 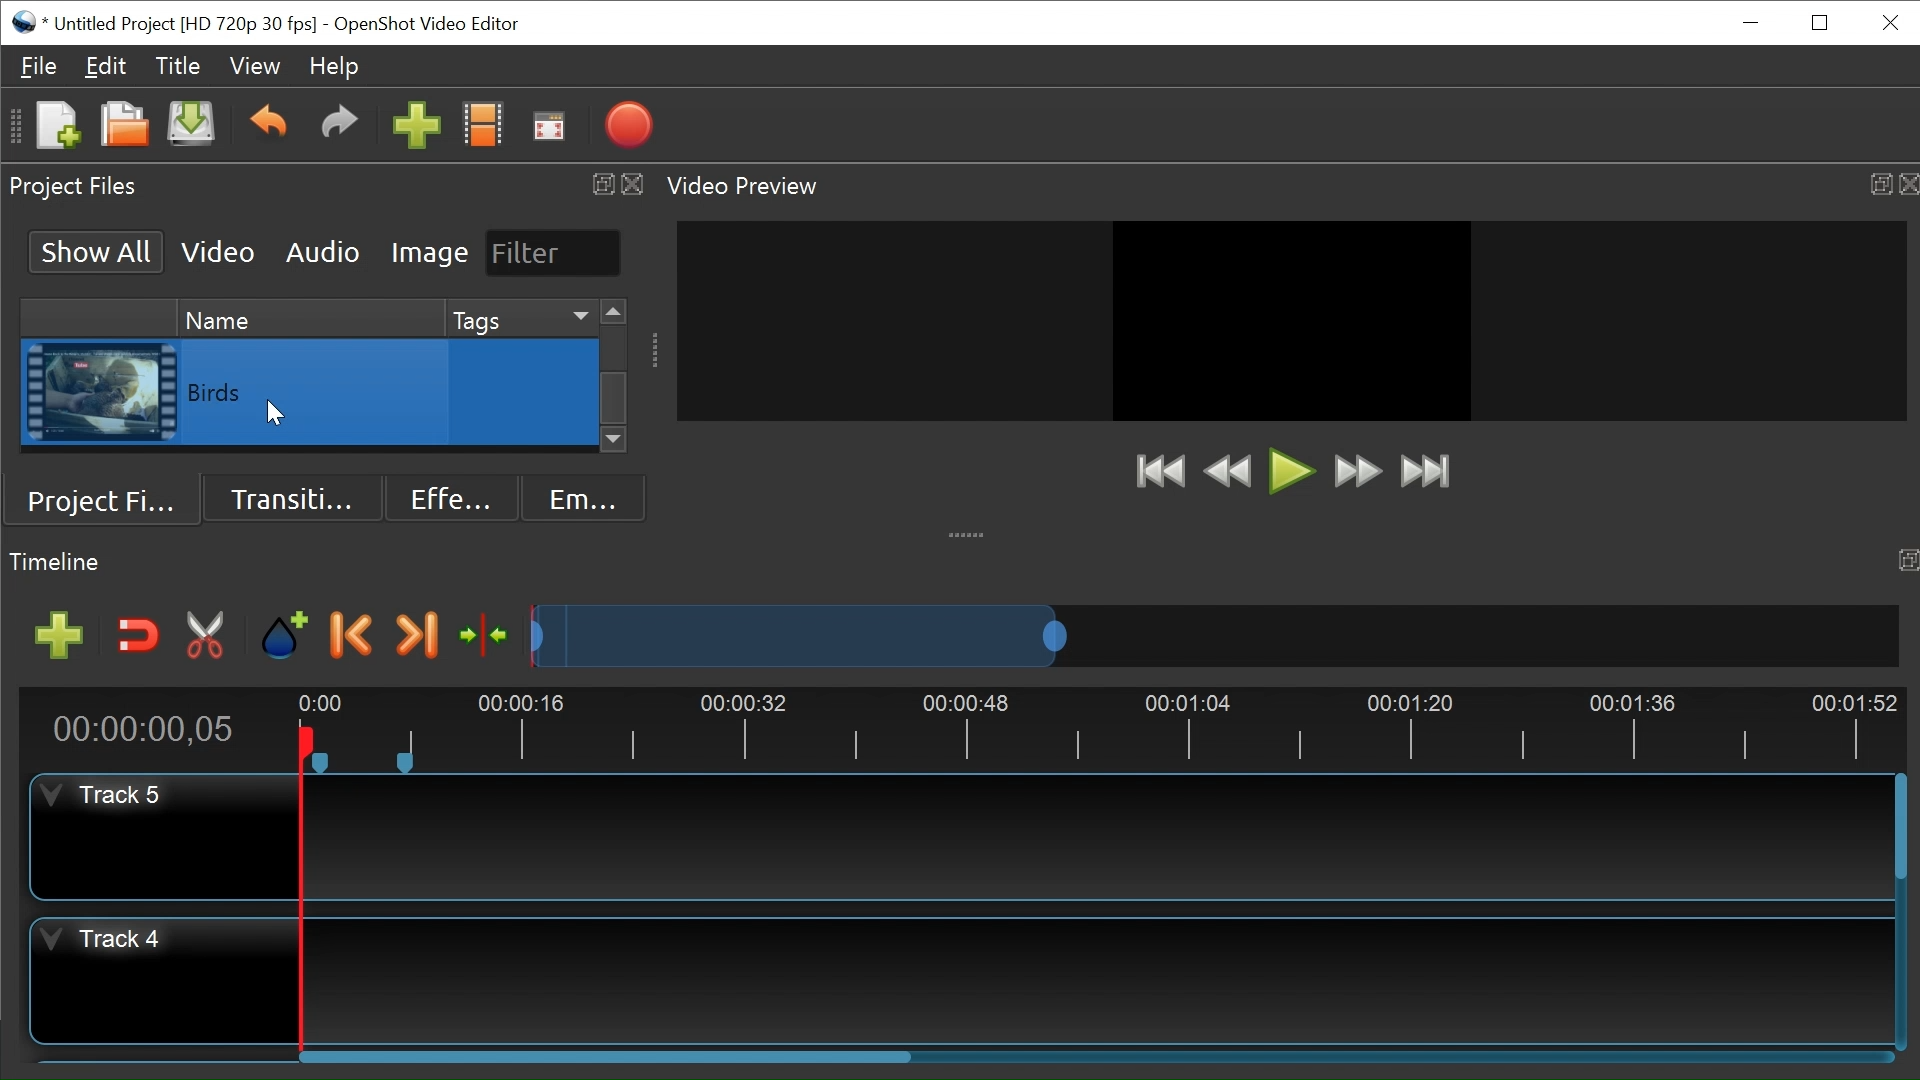 I want to click on Edit, so click(x=107, y=69).